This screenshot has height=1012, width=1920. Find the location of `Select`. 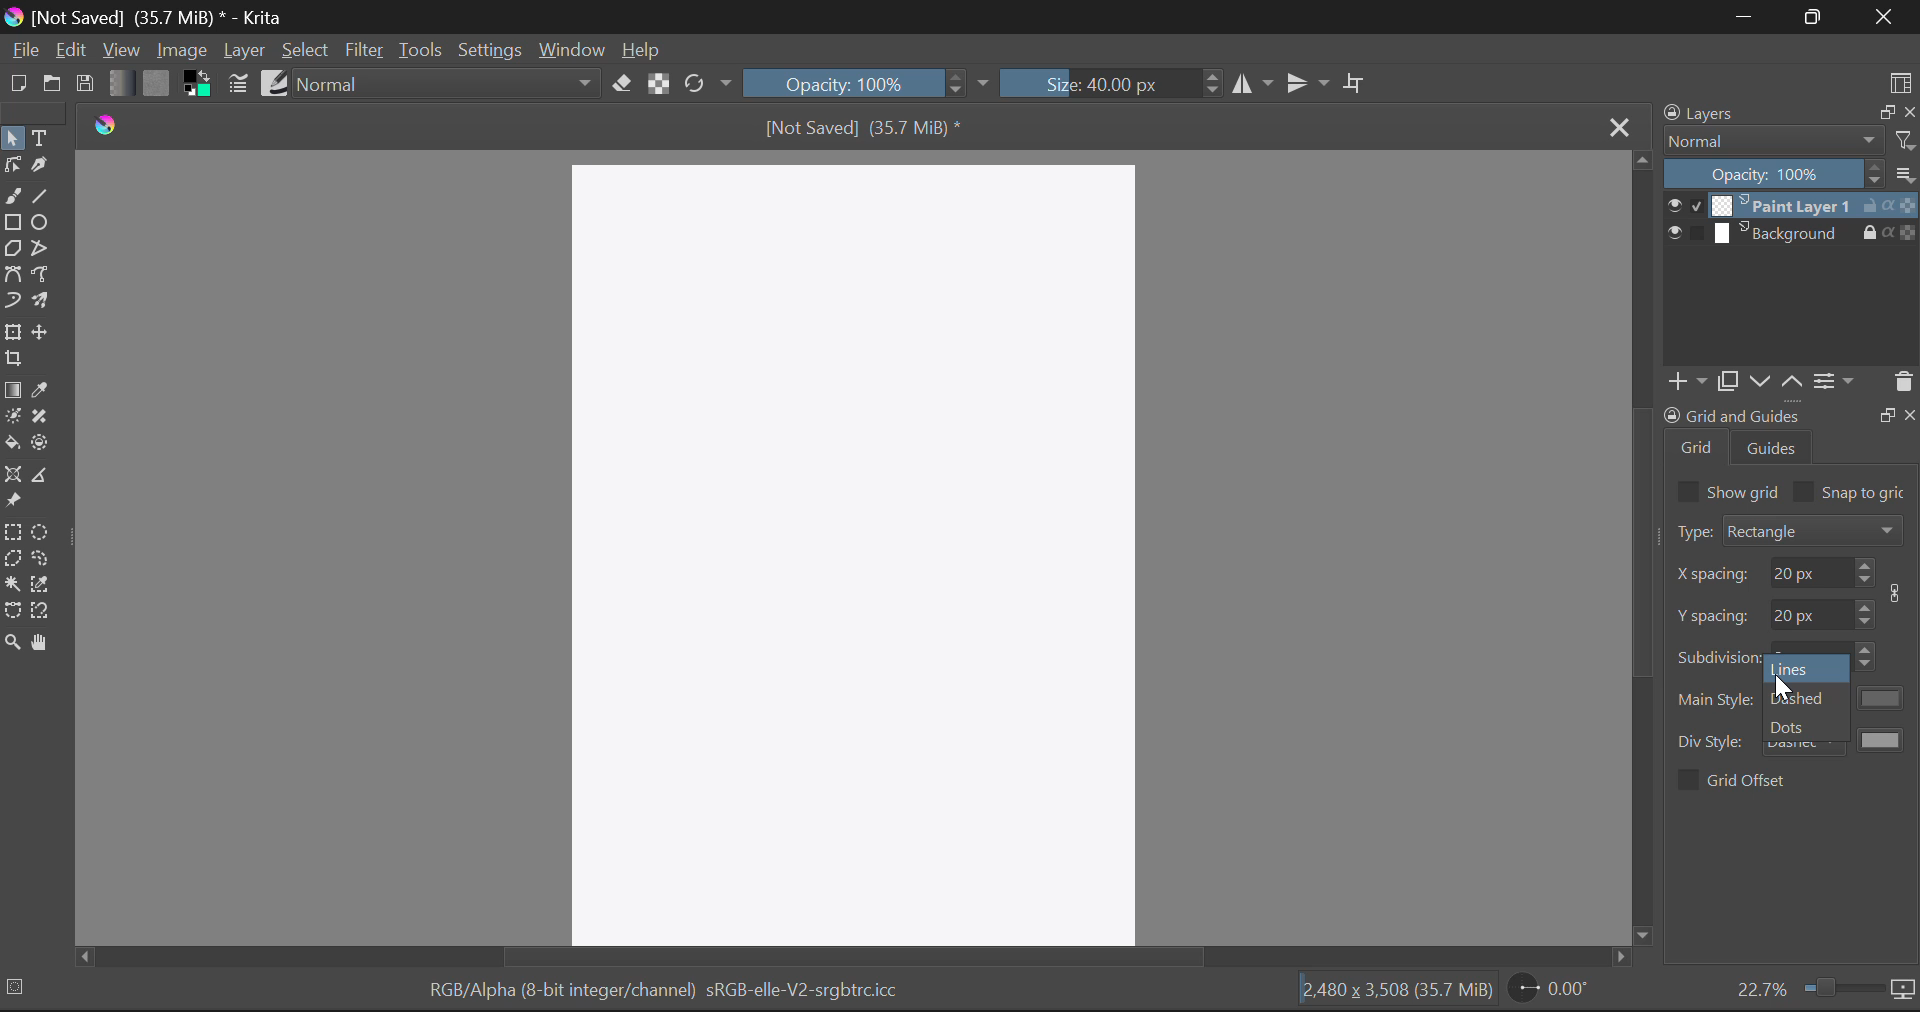

Select is located at coordinates (12, 138).